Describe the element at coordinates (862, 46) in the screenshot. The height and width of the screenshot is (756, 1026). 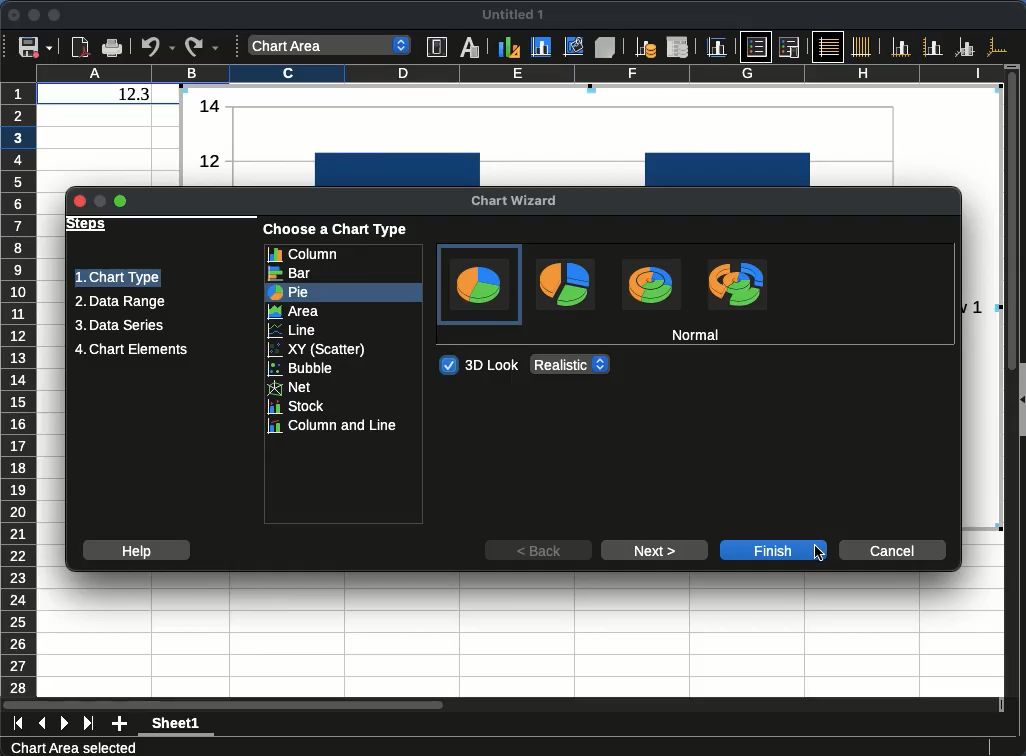
I see `Vertical grids` at that location.